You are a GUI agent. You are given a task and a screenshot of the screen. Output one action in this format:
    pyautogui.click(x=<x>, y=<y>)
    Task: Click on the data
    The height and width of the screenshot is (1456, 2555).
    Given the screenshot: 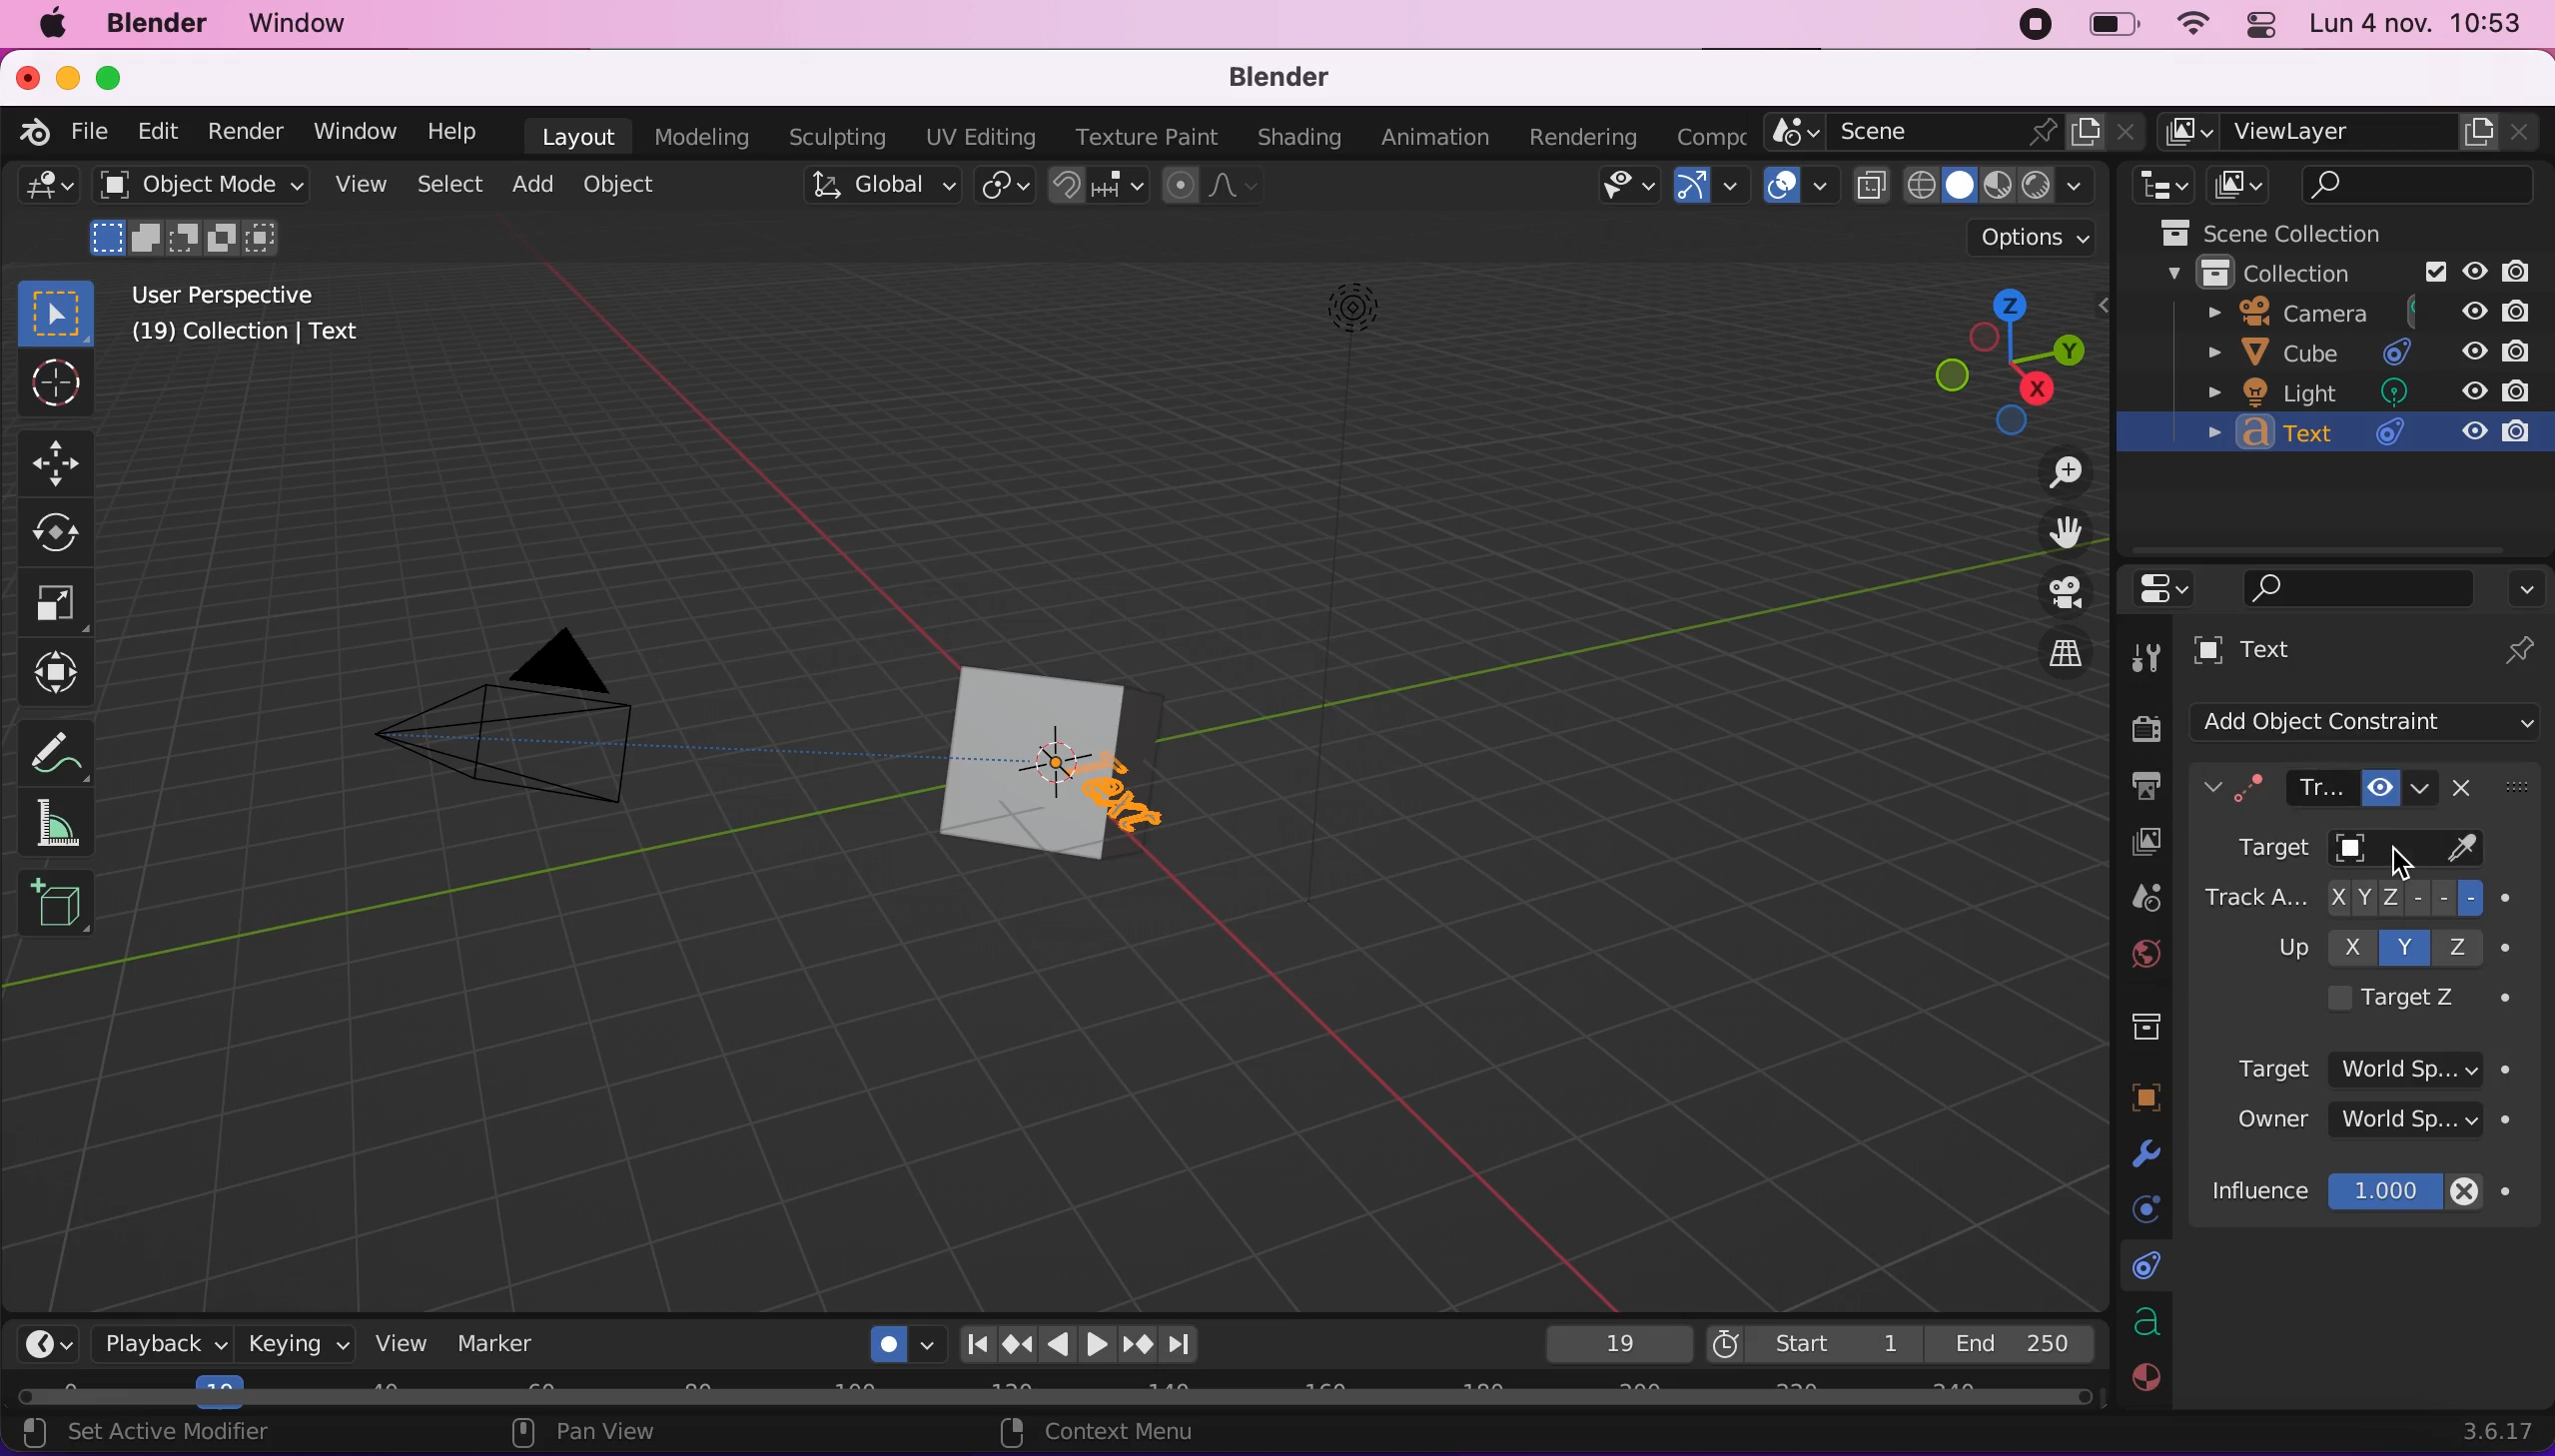 What is the action you would take?
    pyautogui.click(x=2144, y=1325)
    